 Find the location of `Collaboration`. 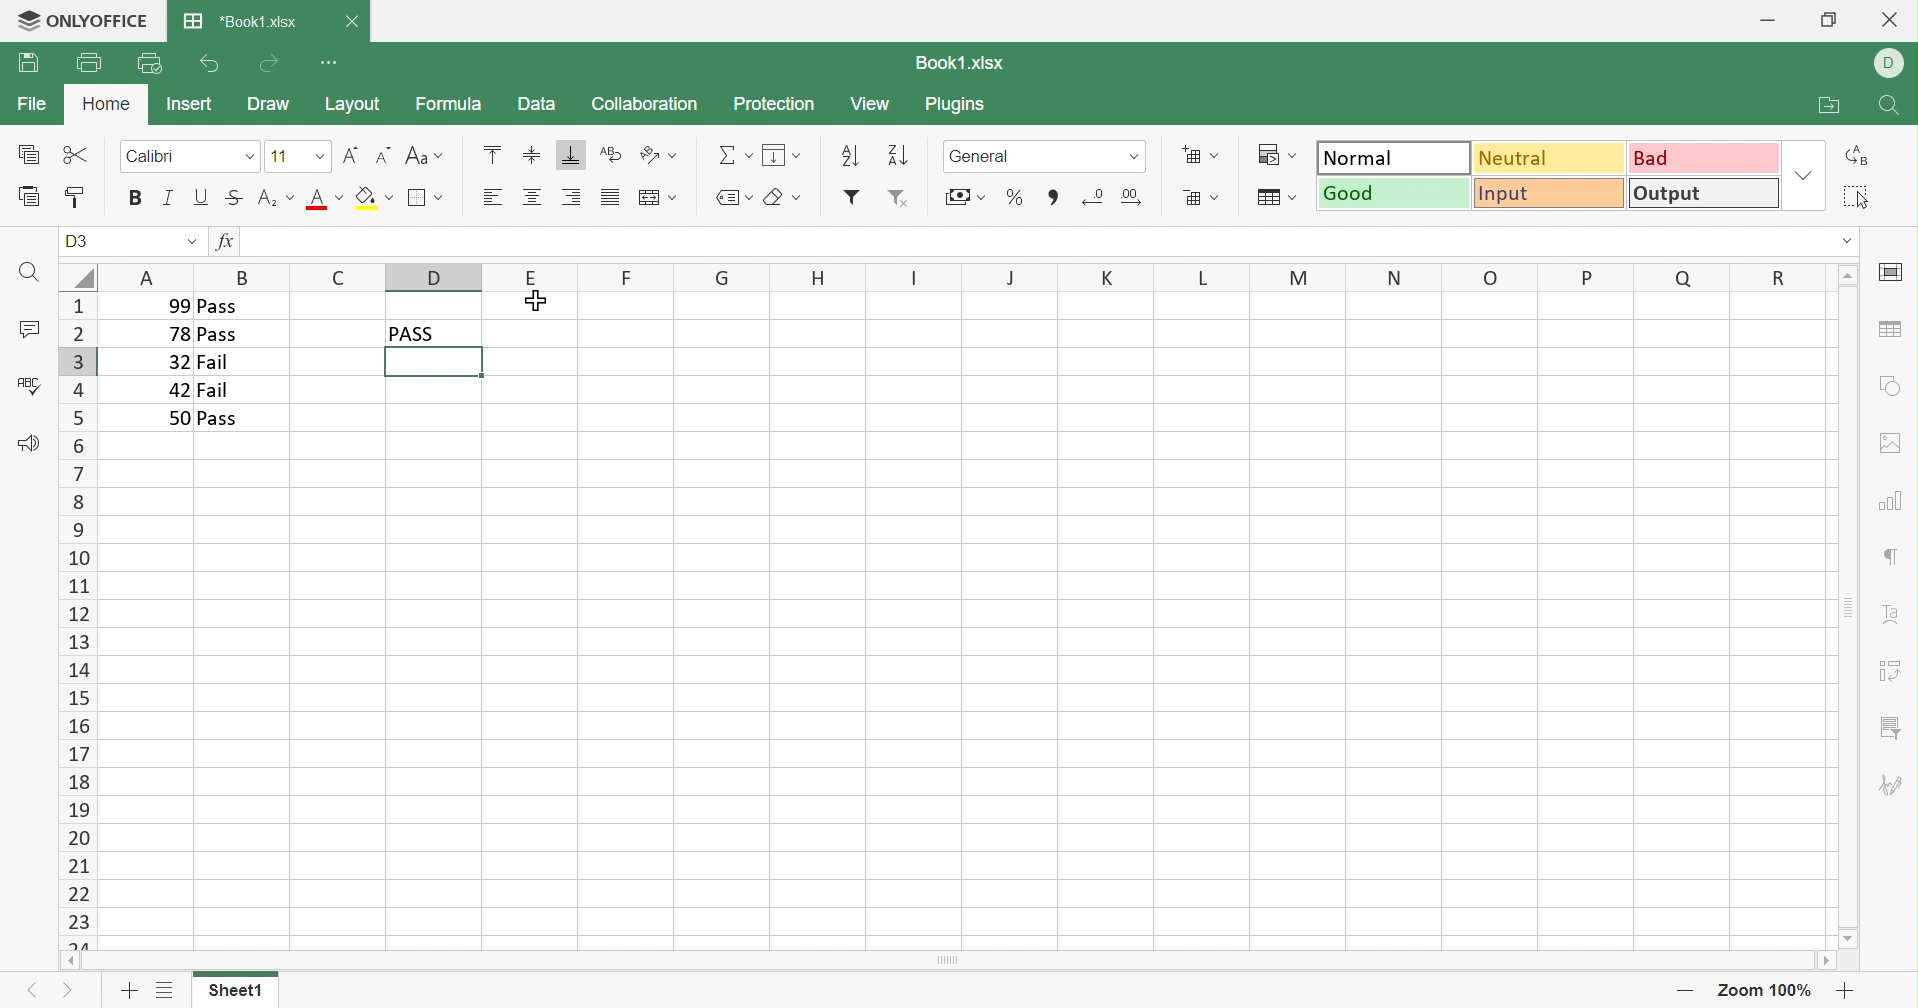

Collaboration is located at coordinates (643, 106).